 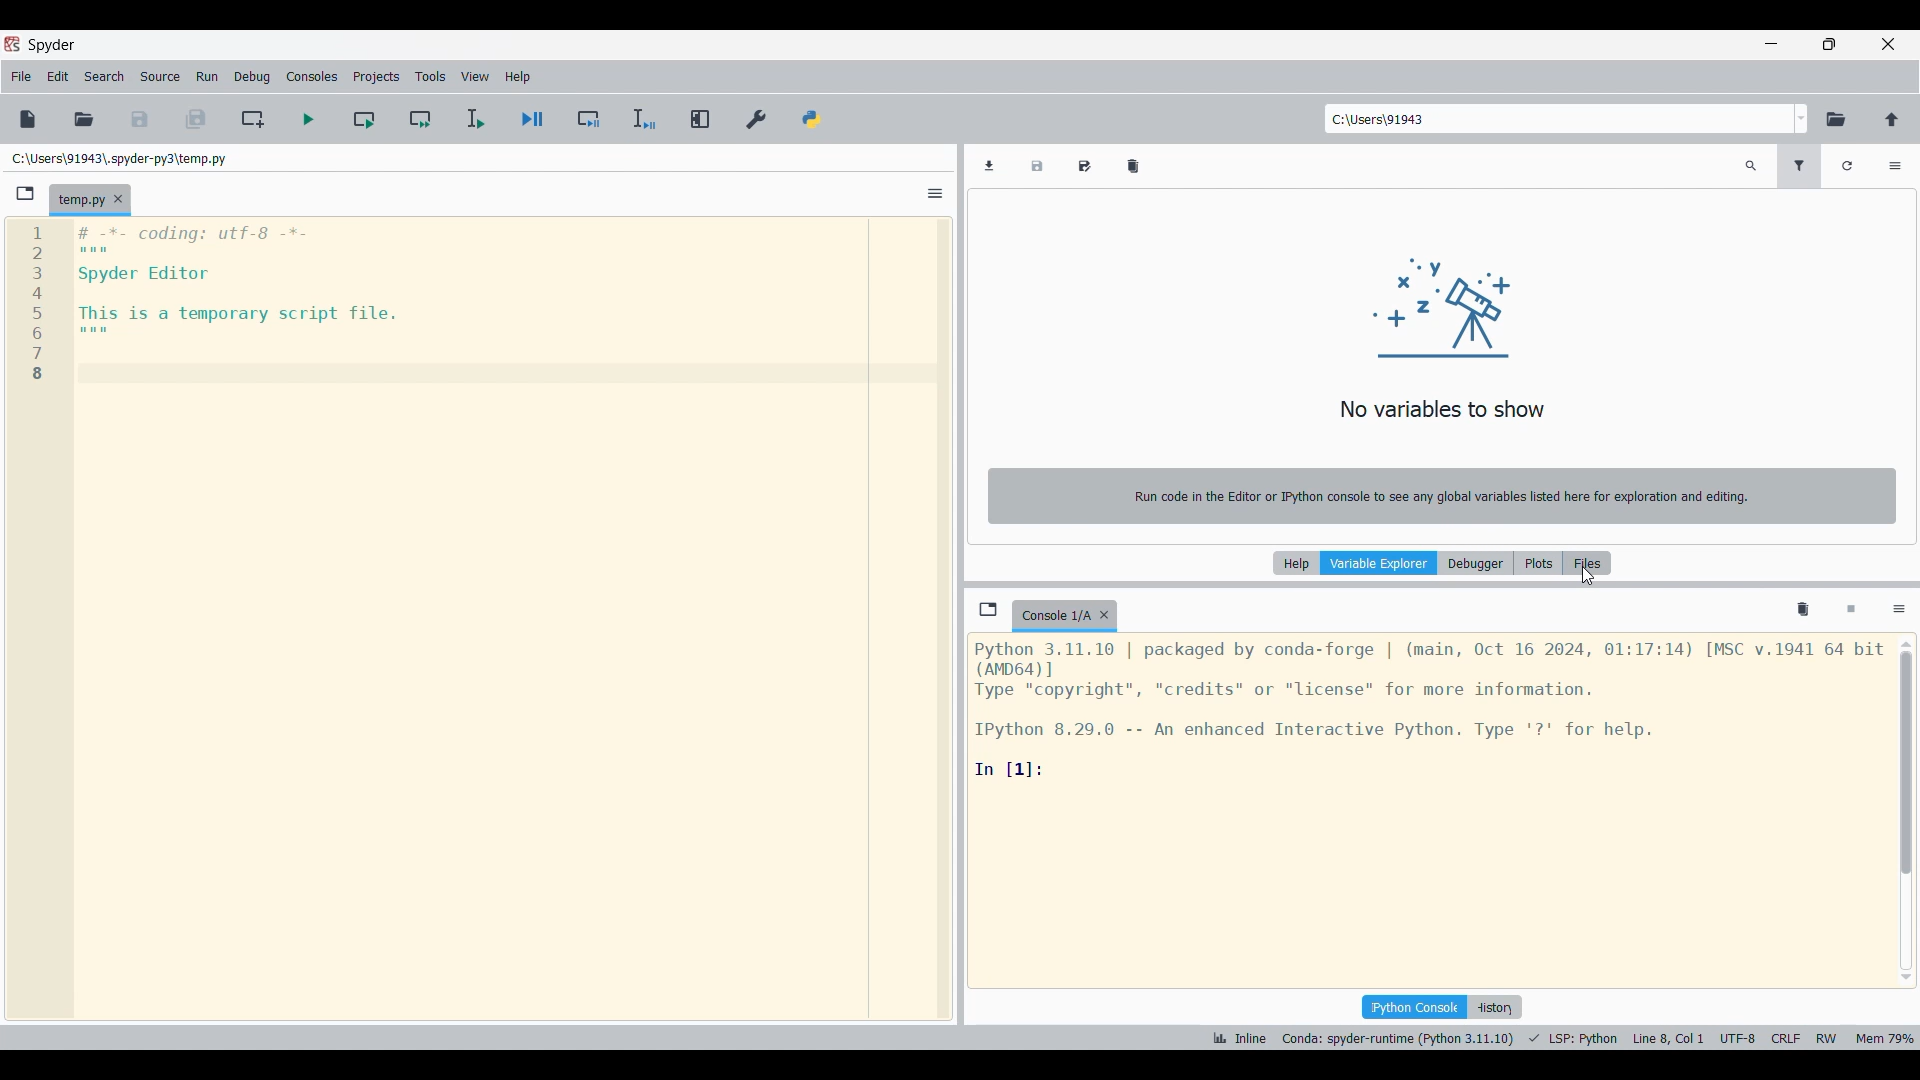 What do you see at coordinates (53, 46) in the screenshot?
I see `Software name` at bounding box center [53, 46].